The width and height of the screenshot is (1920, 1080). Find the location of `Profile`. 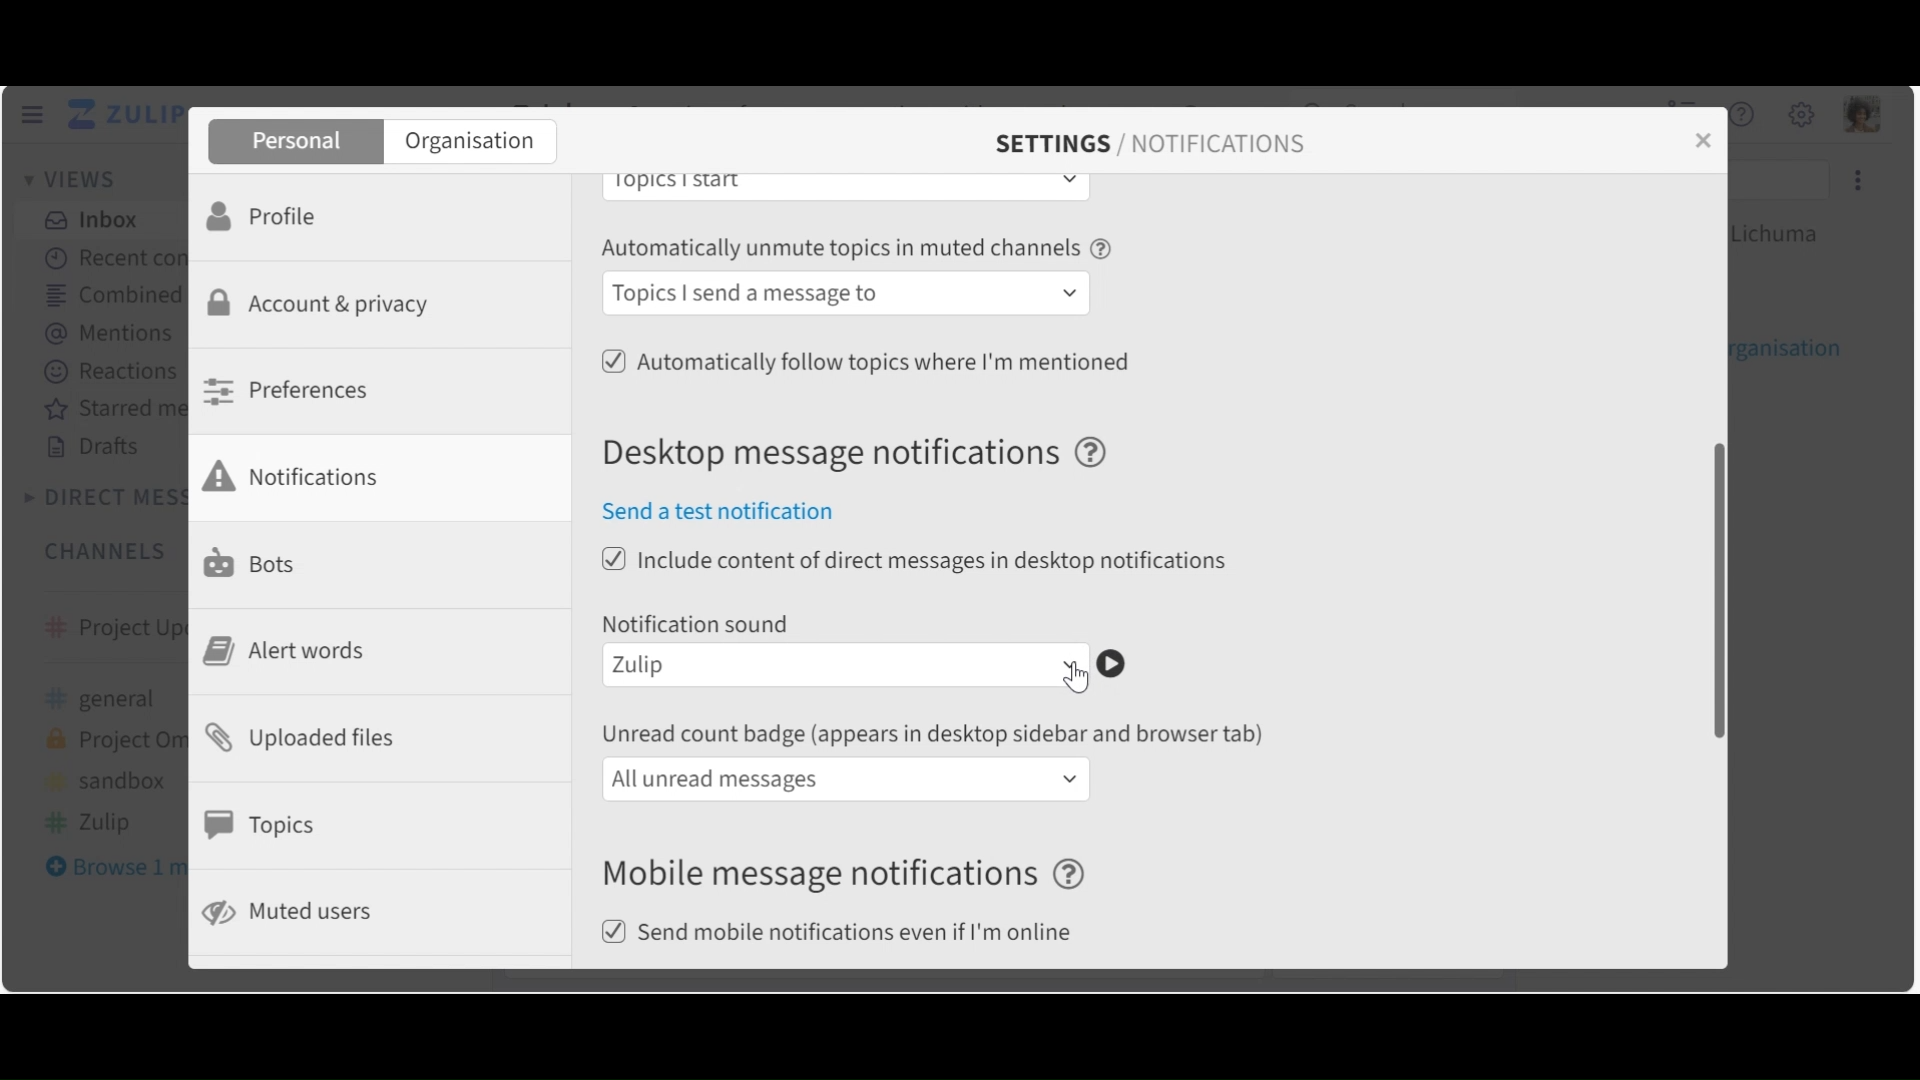

Profile is located at coordinates (269, 214).